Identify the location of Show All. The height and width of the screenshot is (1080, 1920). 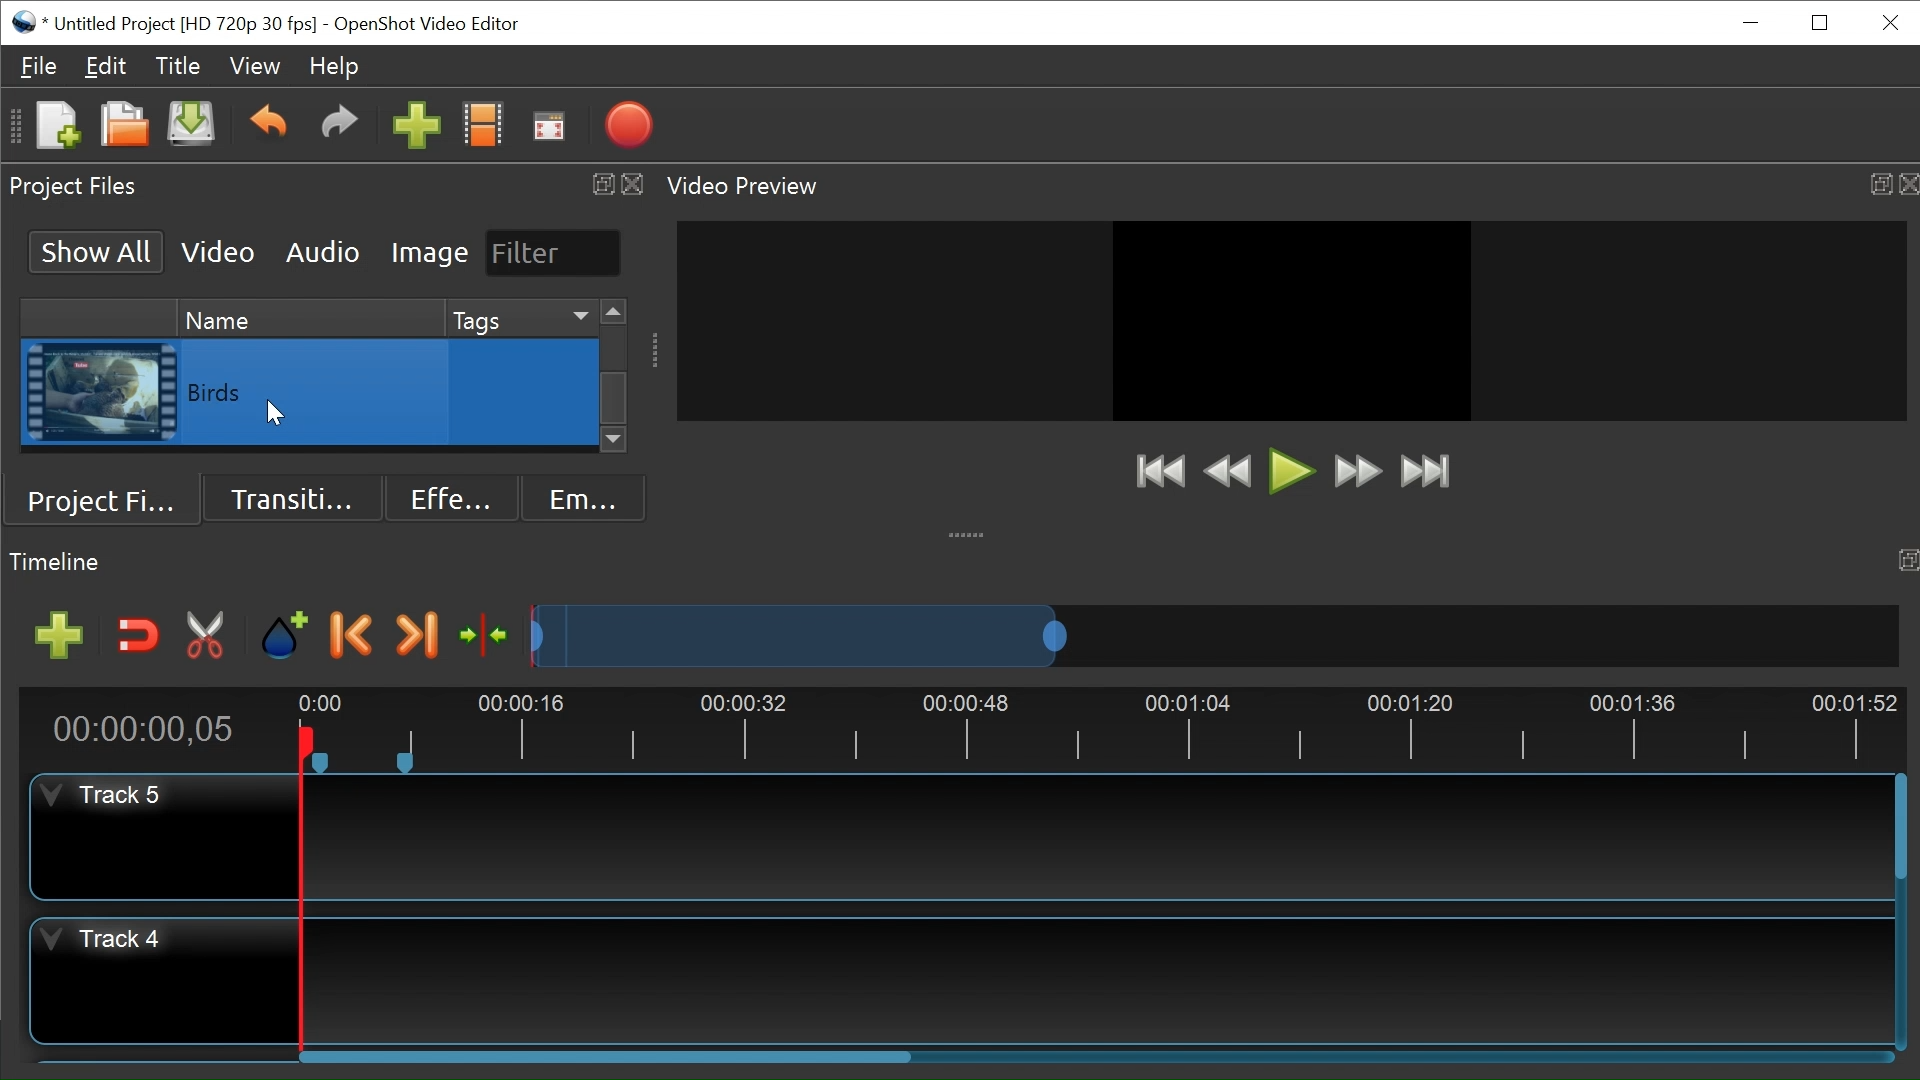
(92, 250).